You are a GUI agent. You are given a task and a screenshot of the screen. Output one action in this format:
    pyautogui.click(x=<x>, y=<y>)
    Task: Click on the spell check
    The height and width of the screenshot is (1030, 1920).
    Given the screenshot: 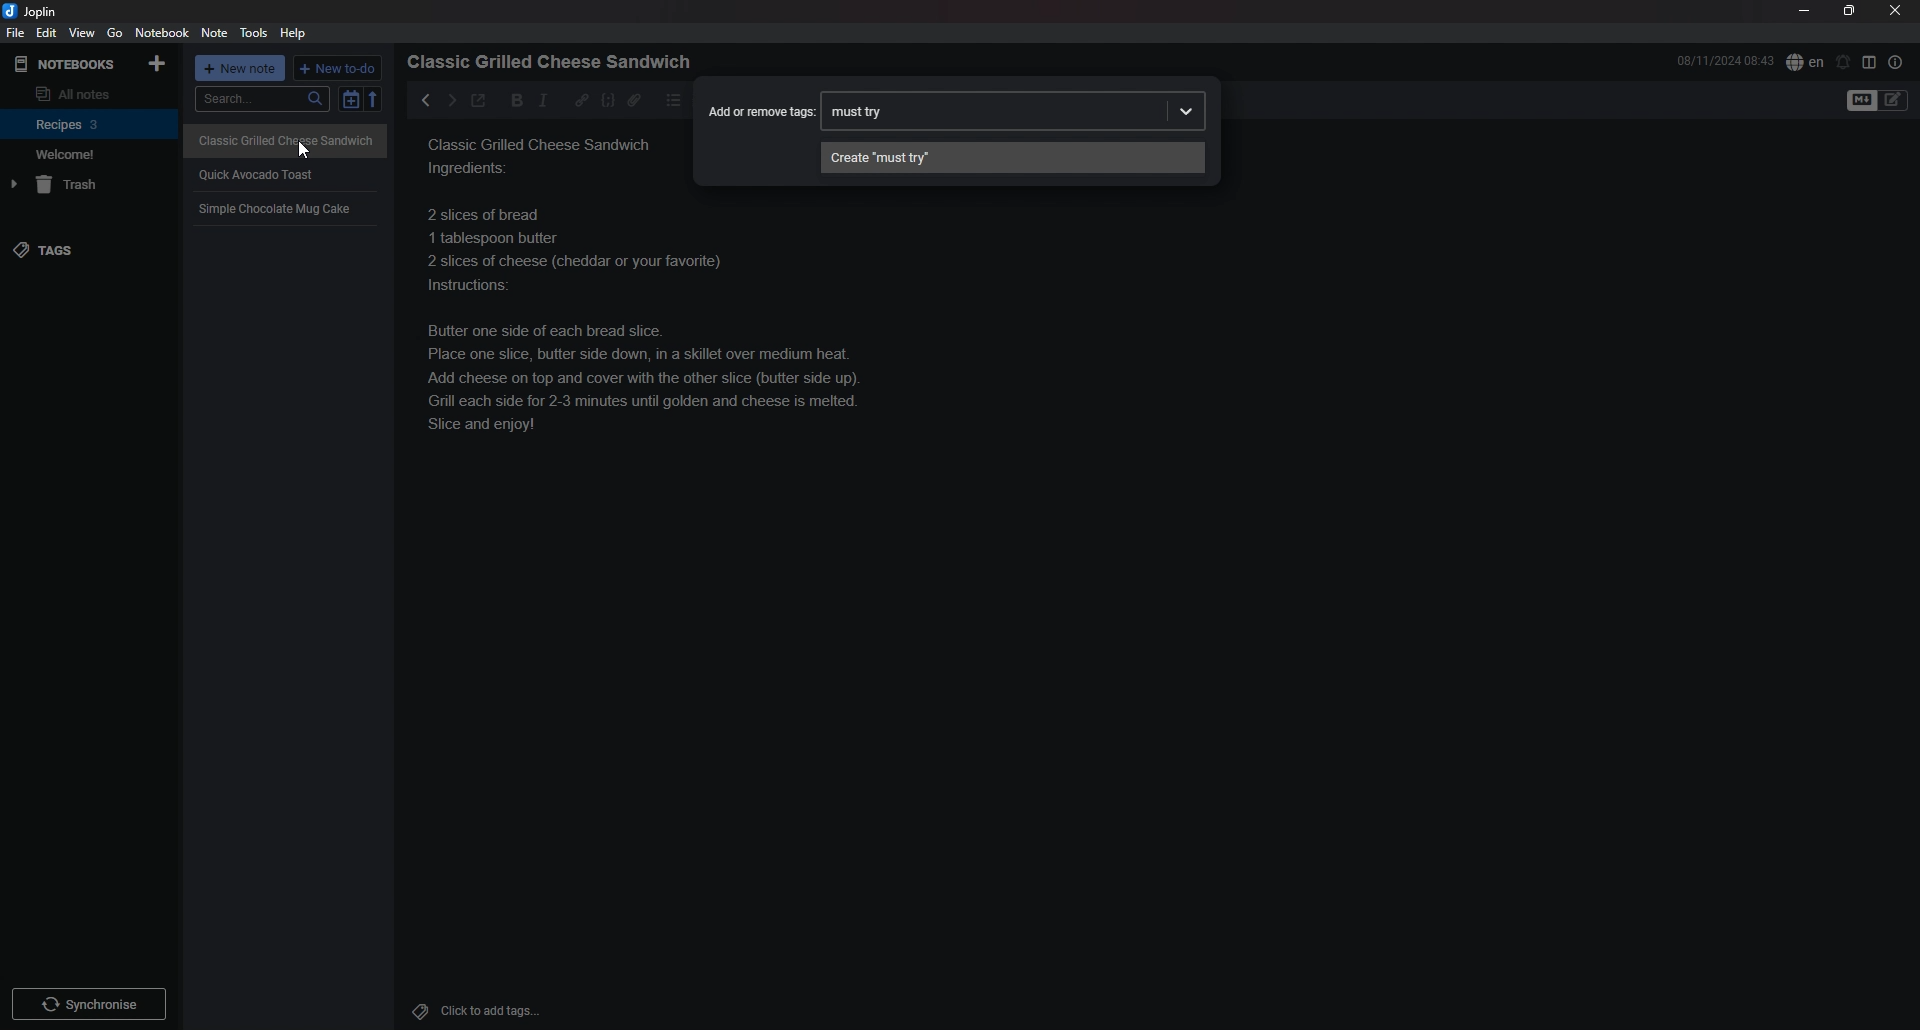 What is the action you would take?
    pyautogui.click(x=1805, y=61)
    